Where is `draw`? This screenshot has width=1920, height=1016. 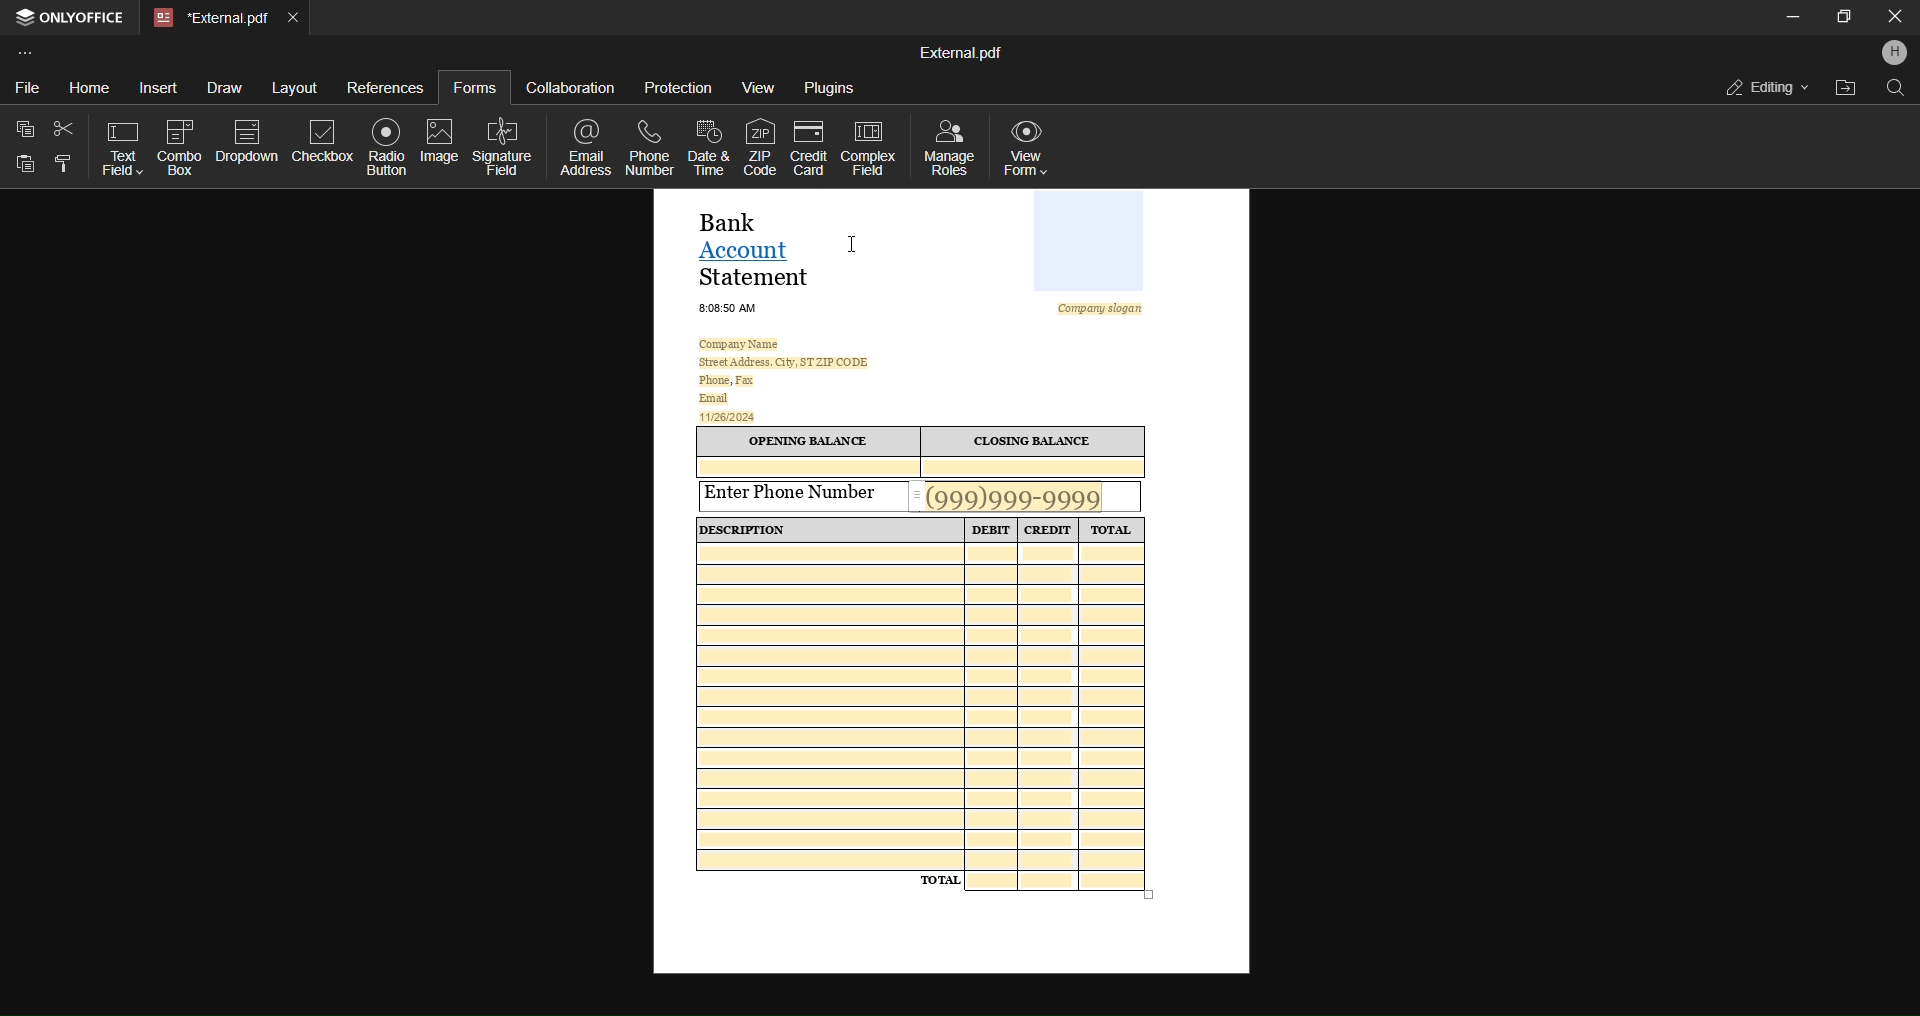 draw is located at coordinates (223, 86).